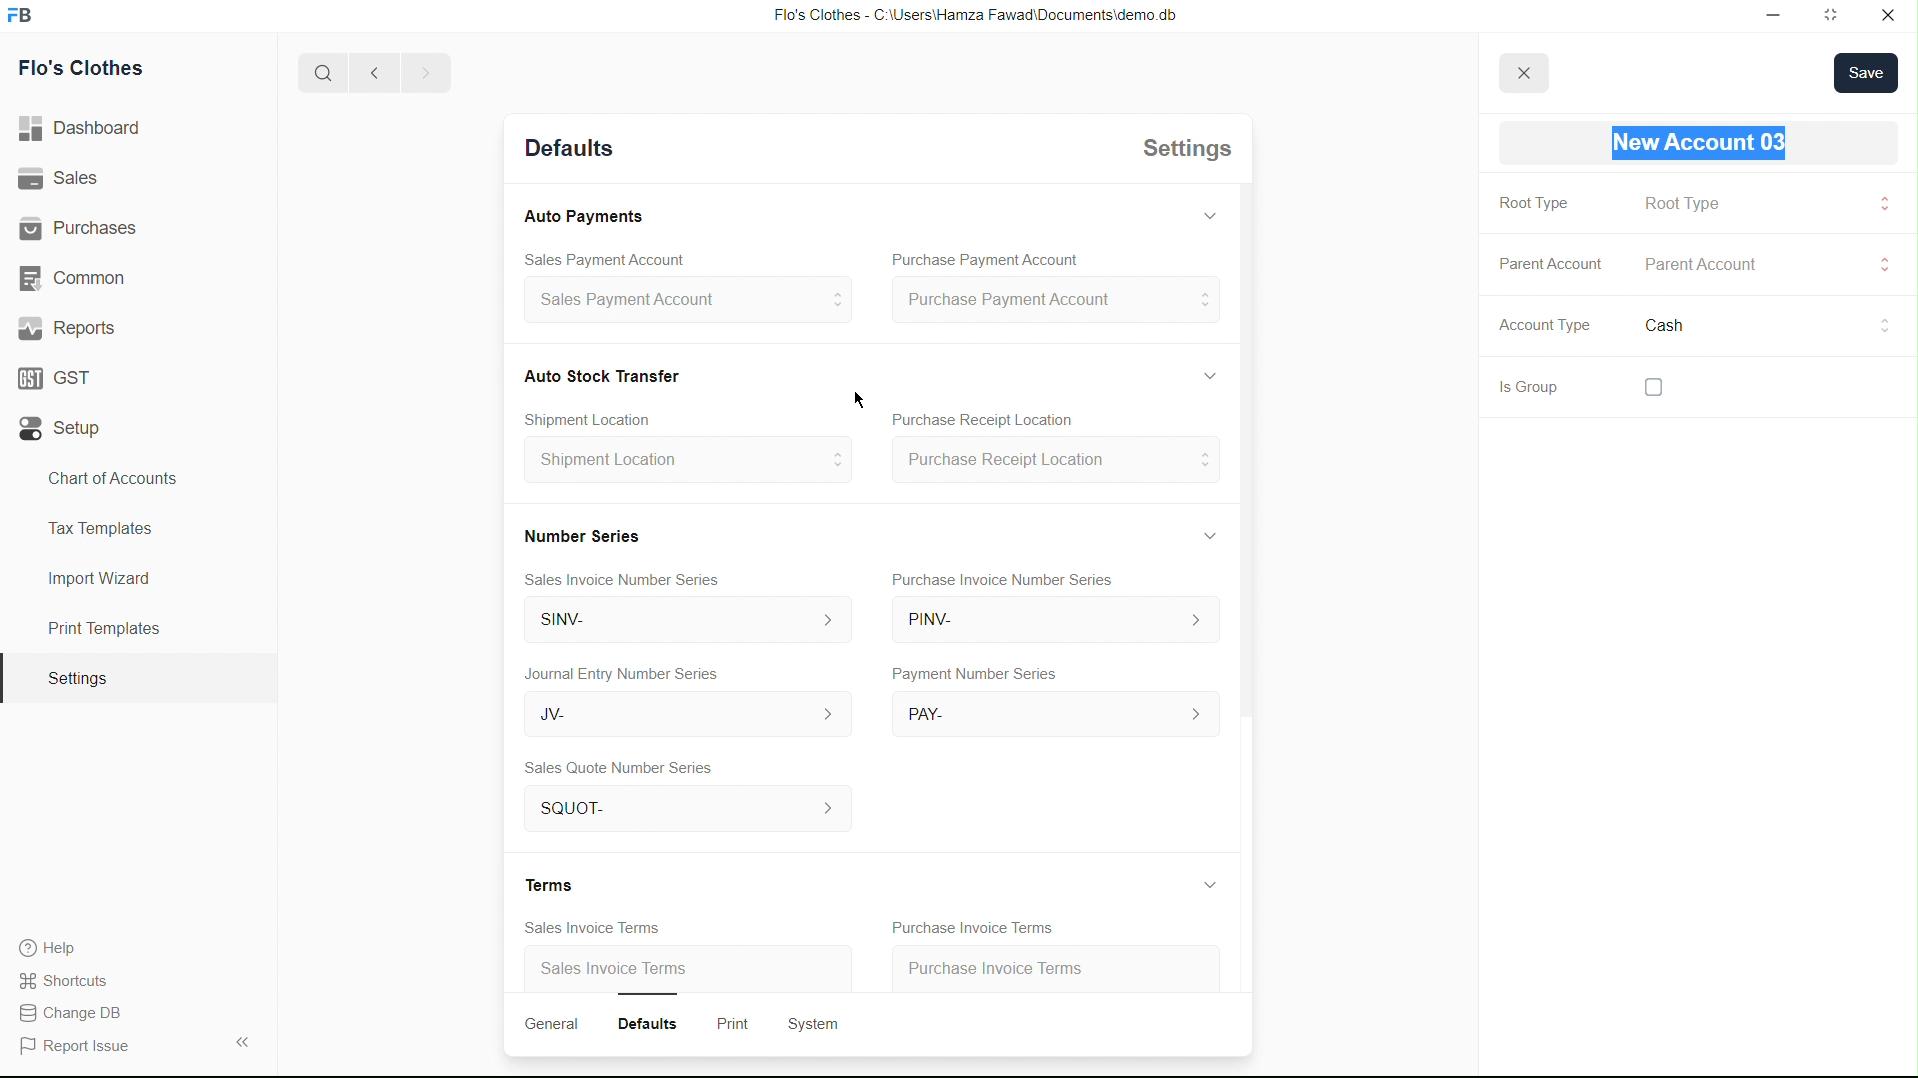  What do you see at coordinates (1881, 208) in the screenshot?
I see `` at bounding box center [1881, 208].